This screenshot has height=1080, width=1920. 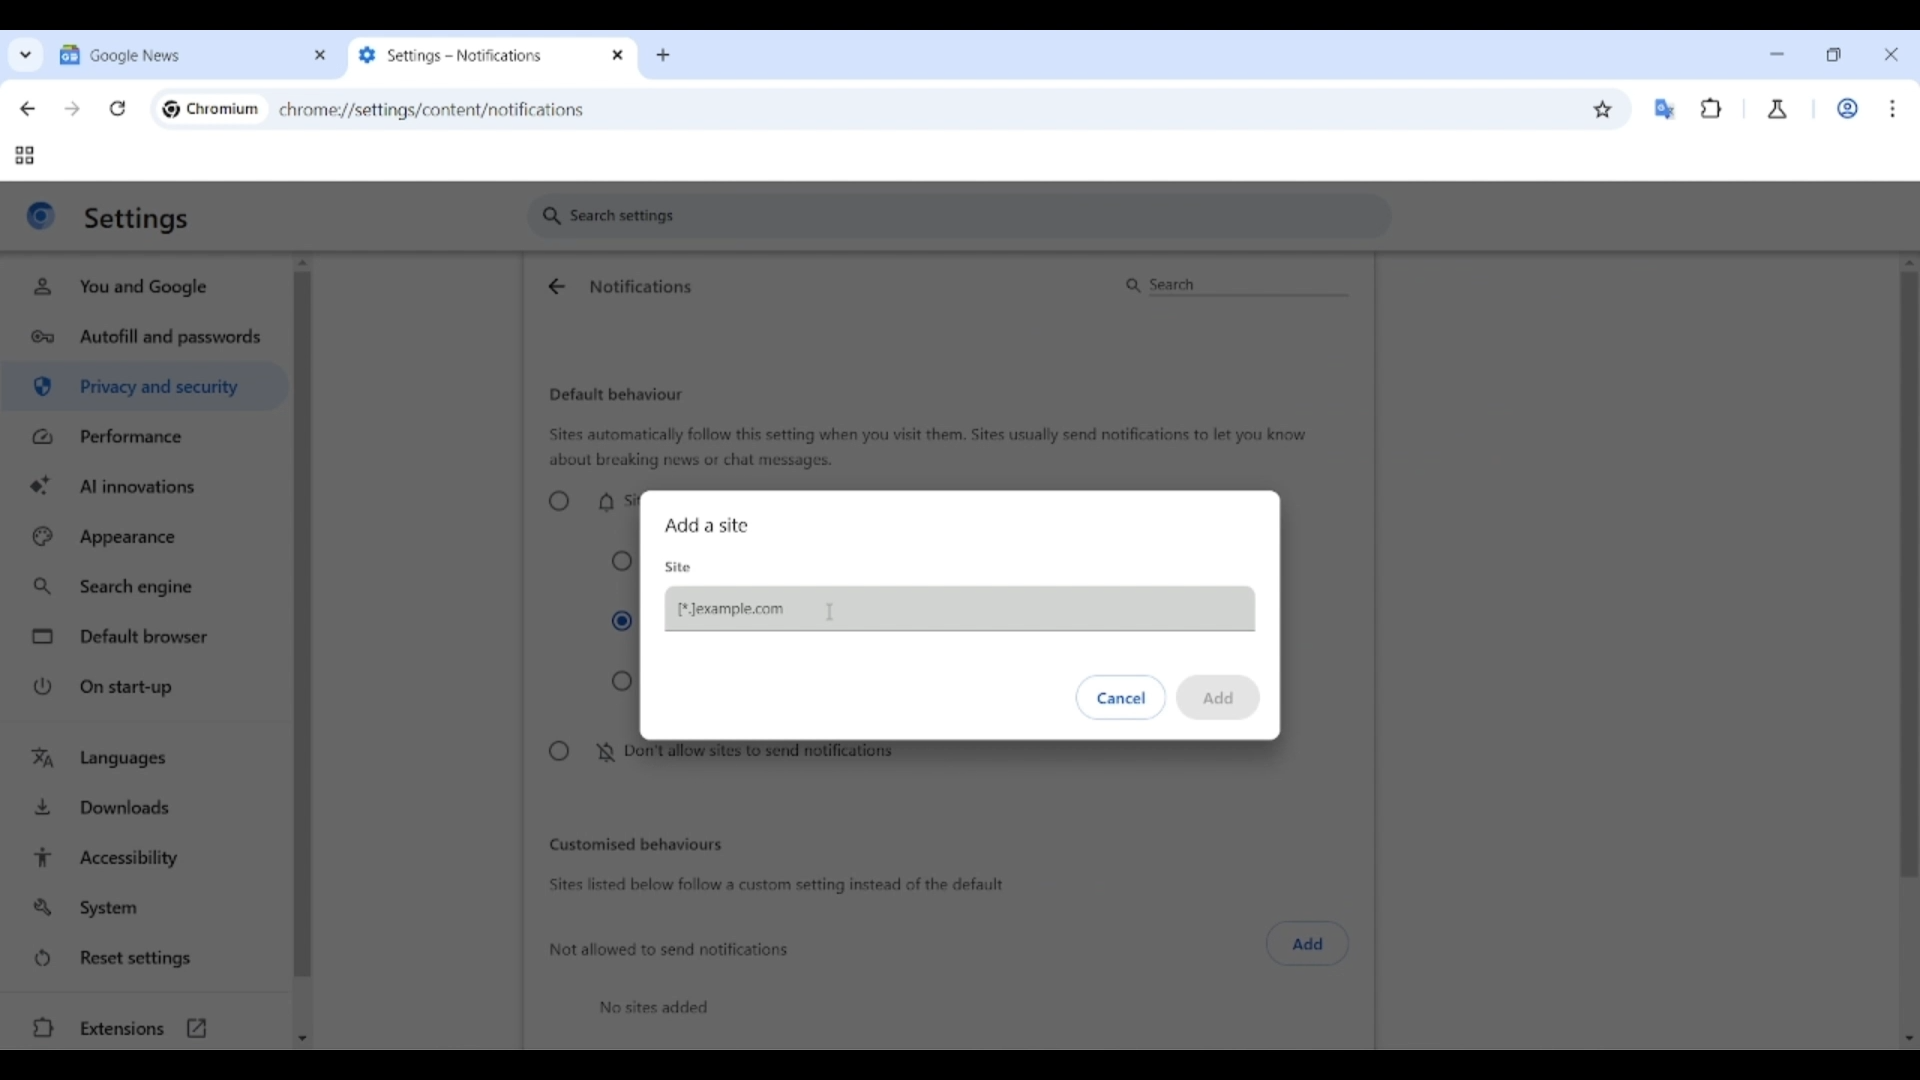 What do you see at coordinates (303, 263) in the screenshot?
I see `Quick slide to top` at bounding box center [303, 263].